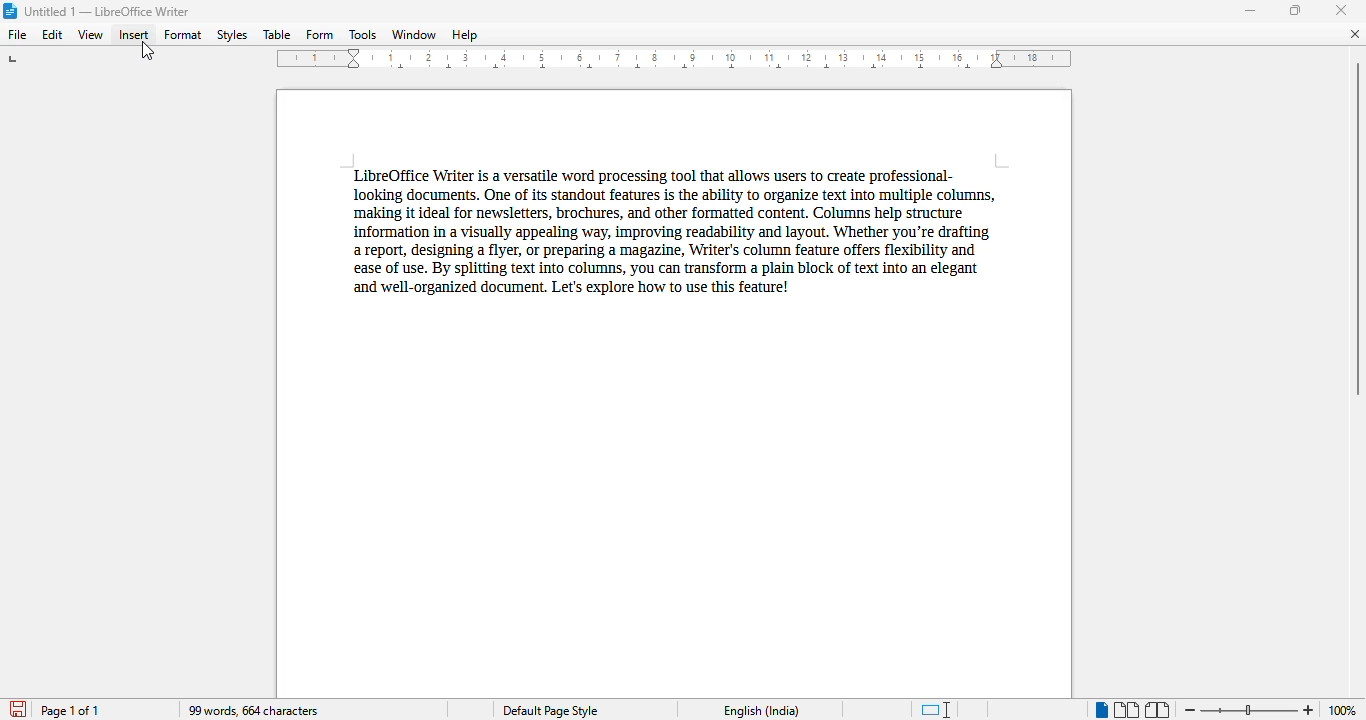  Describe the element at coordinates (1190, 709) in the screenshot. I see `zoom out` at that location.